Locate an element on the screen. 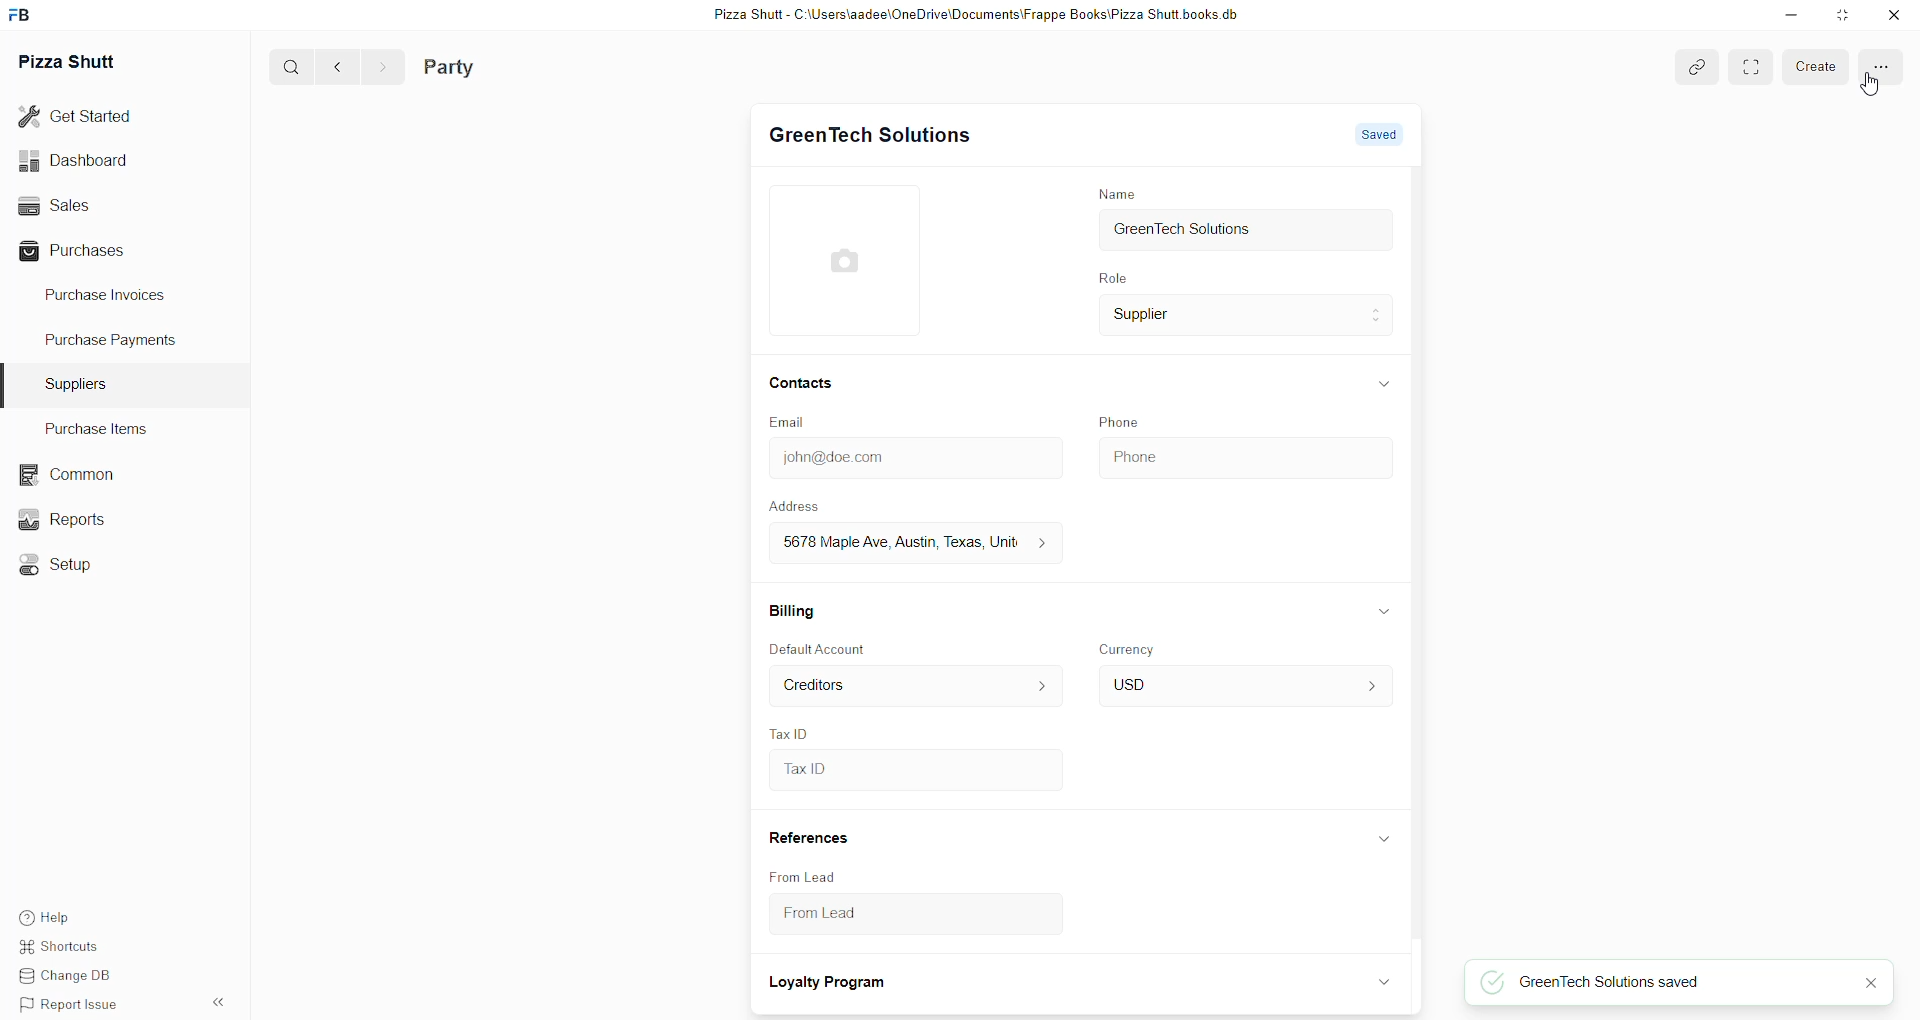 The image size is (1920, 1020). hide is located at coordinates (1385, 611).